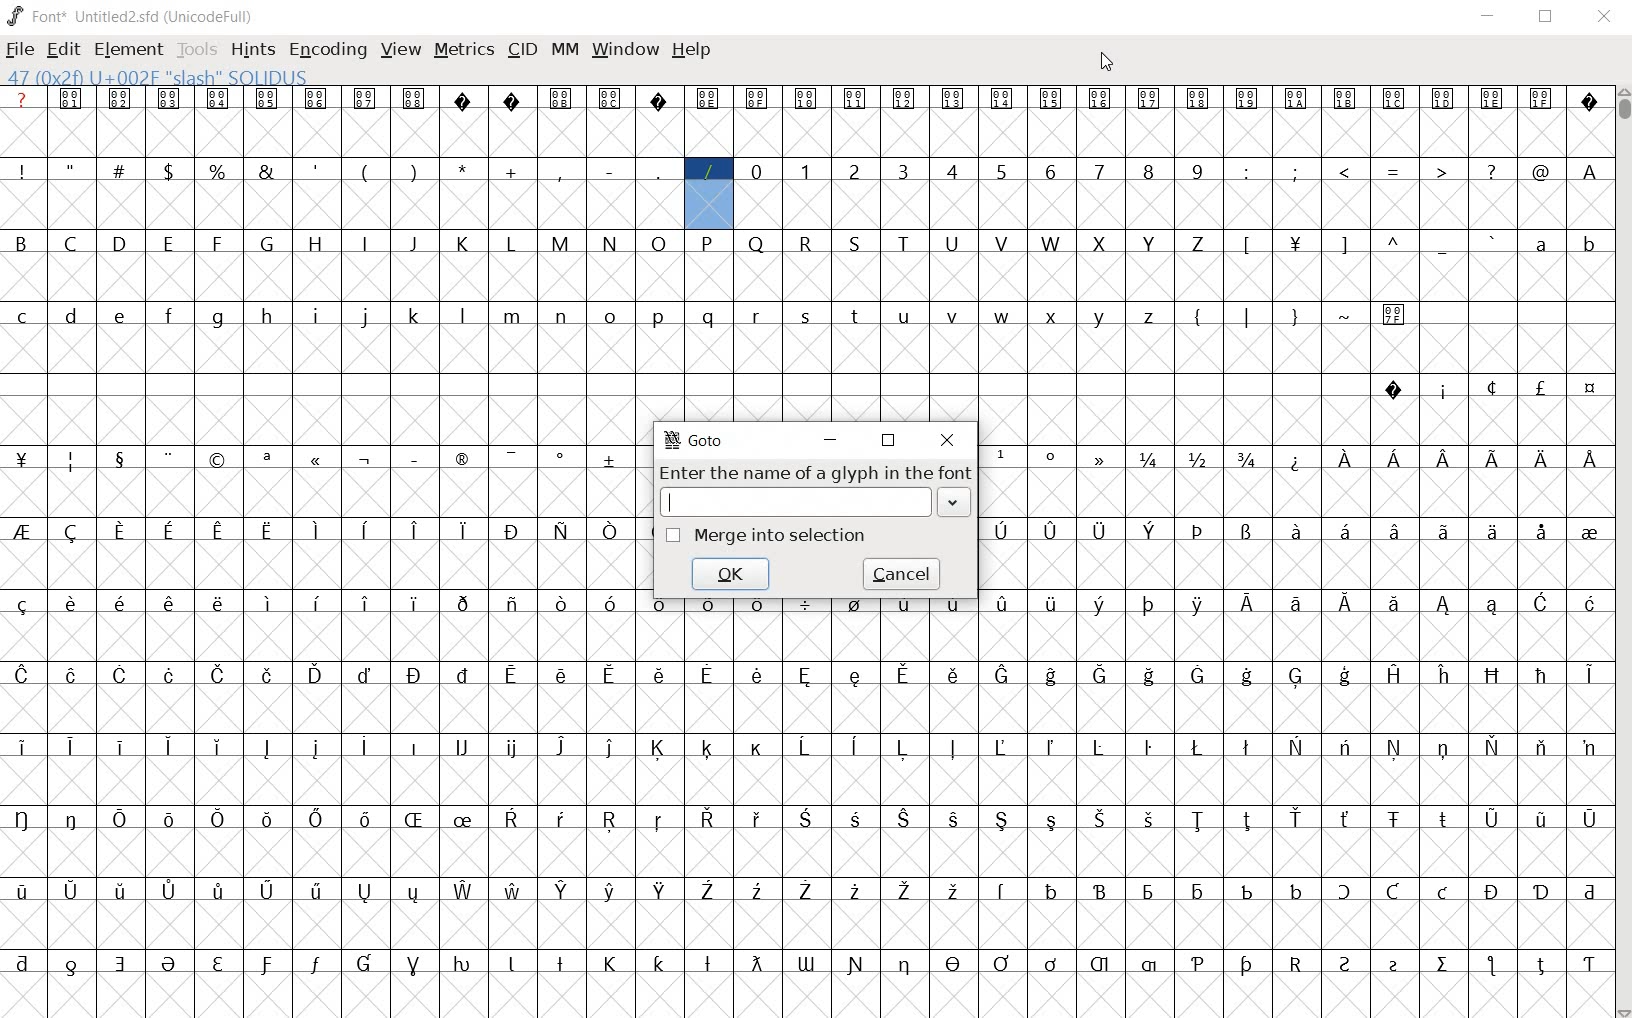 The image size is (1632, 1018). I want to click on glyph, so click(1589, 893).